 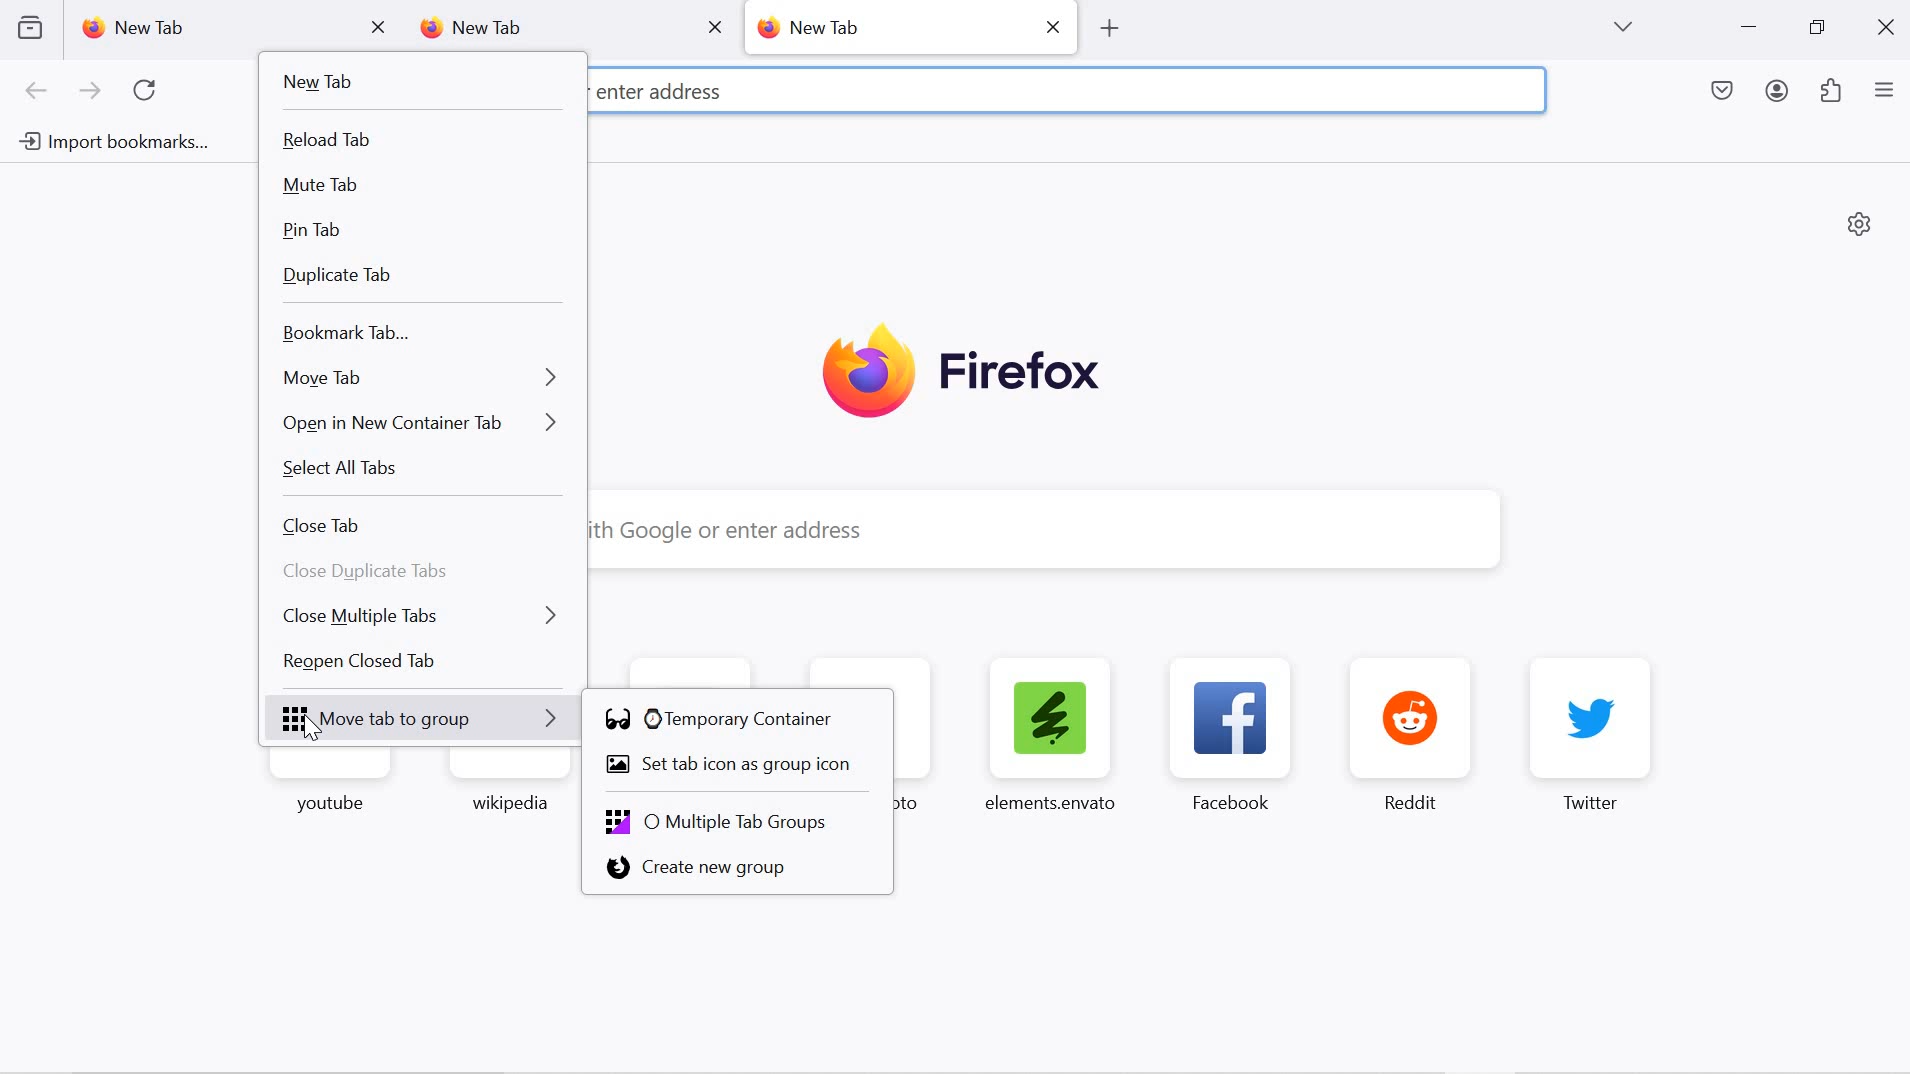 What do you see at coordinates (426, 614) in the screenshot?
I see `close multiple tabs` at bounding box center [426, 614].